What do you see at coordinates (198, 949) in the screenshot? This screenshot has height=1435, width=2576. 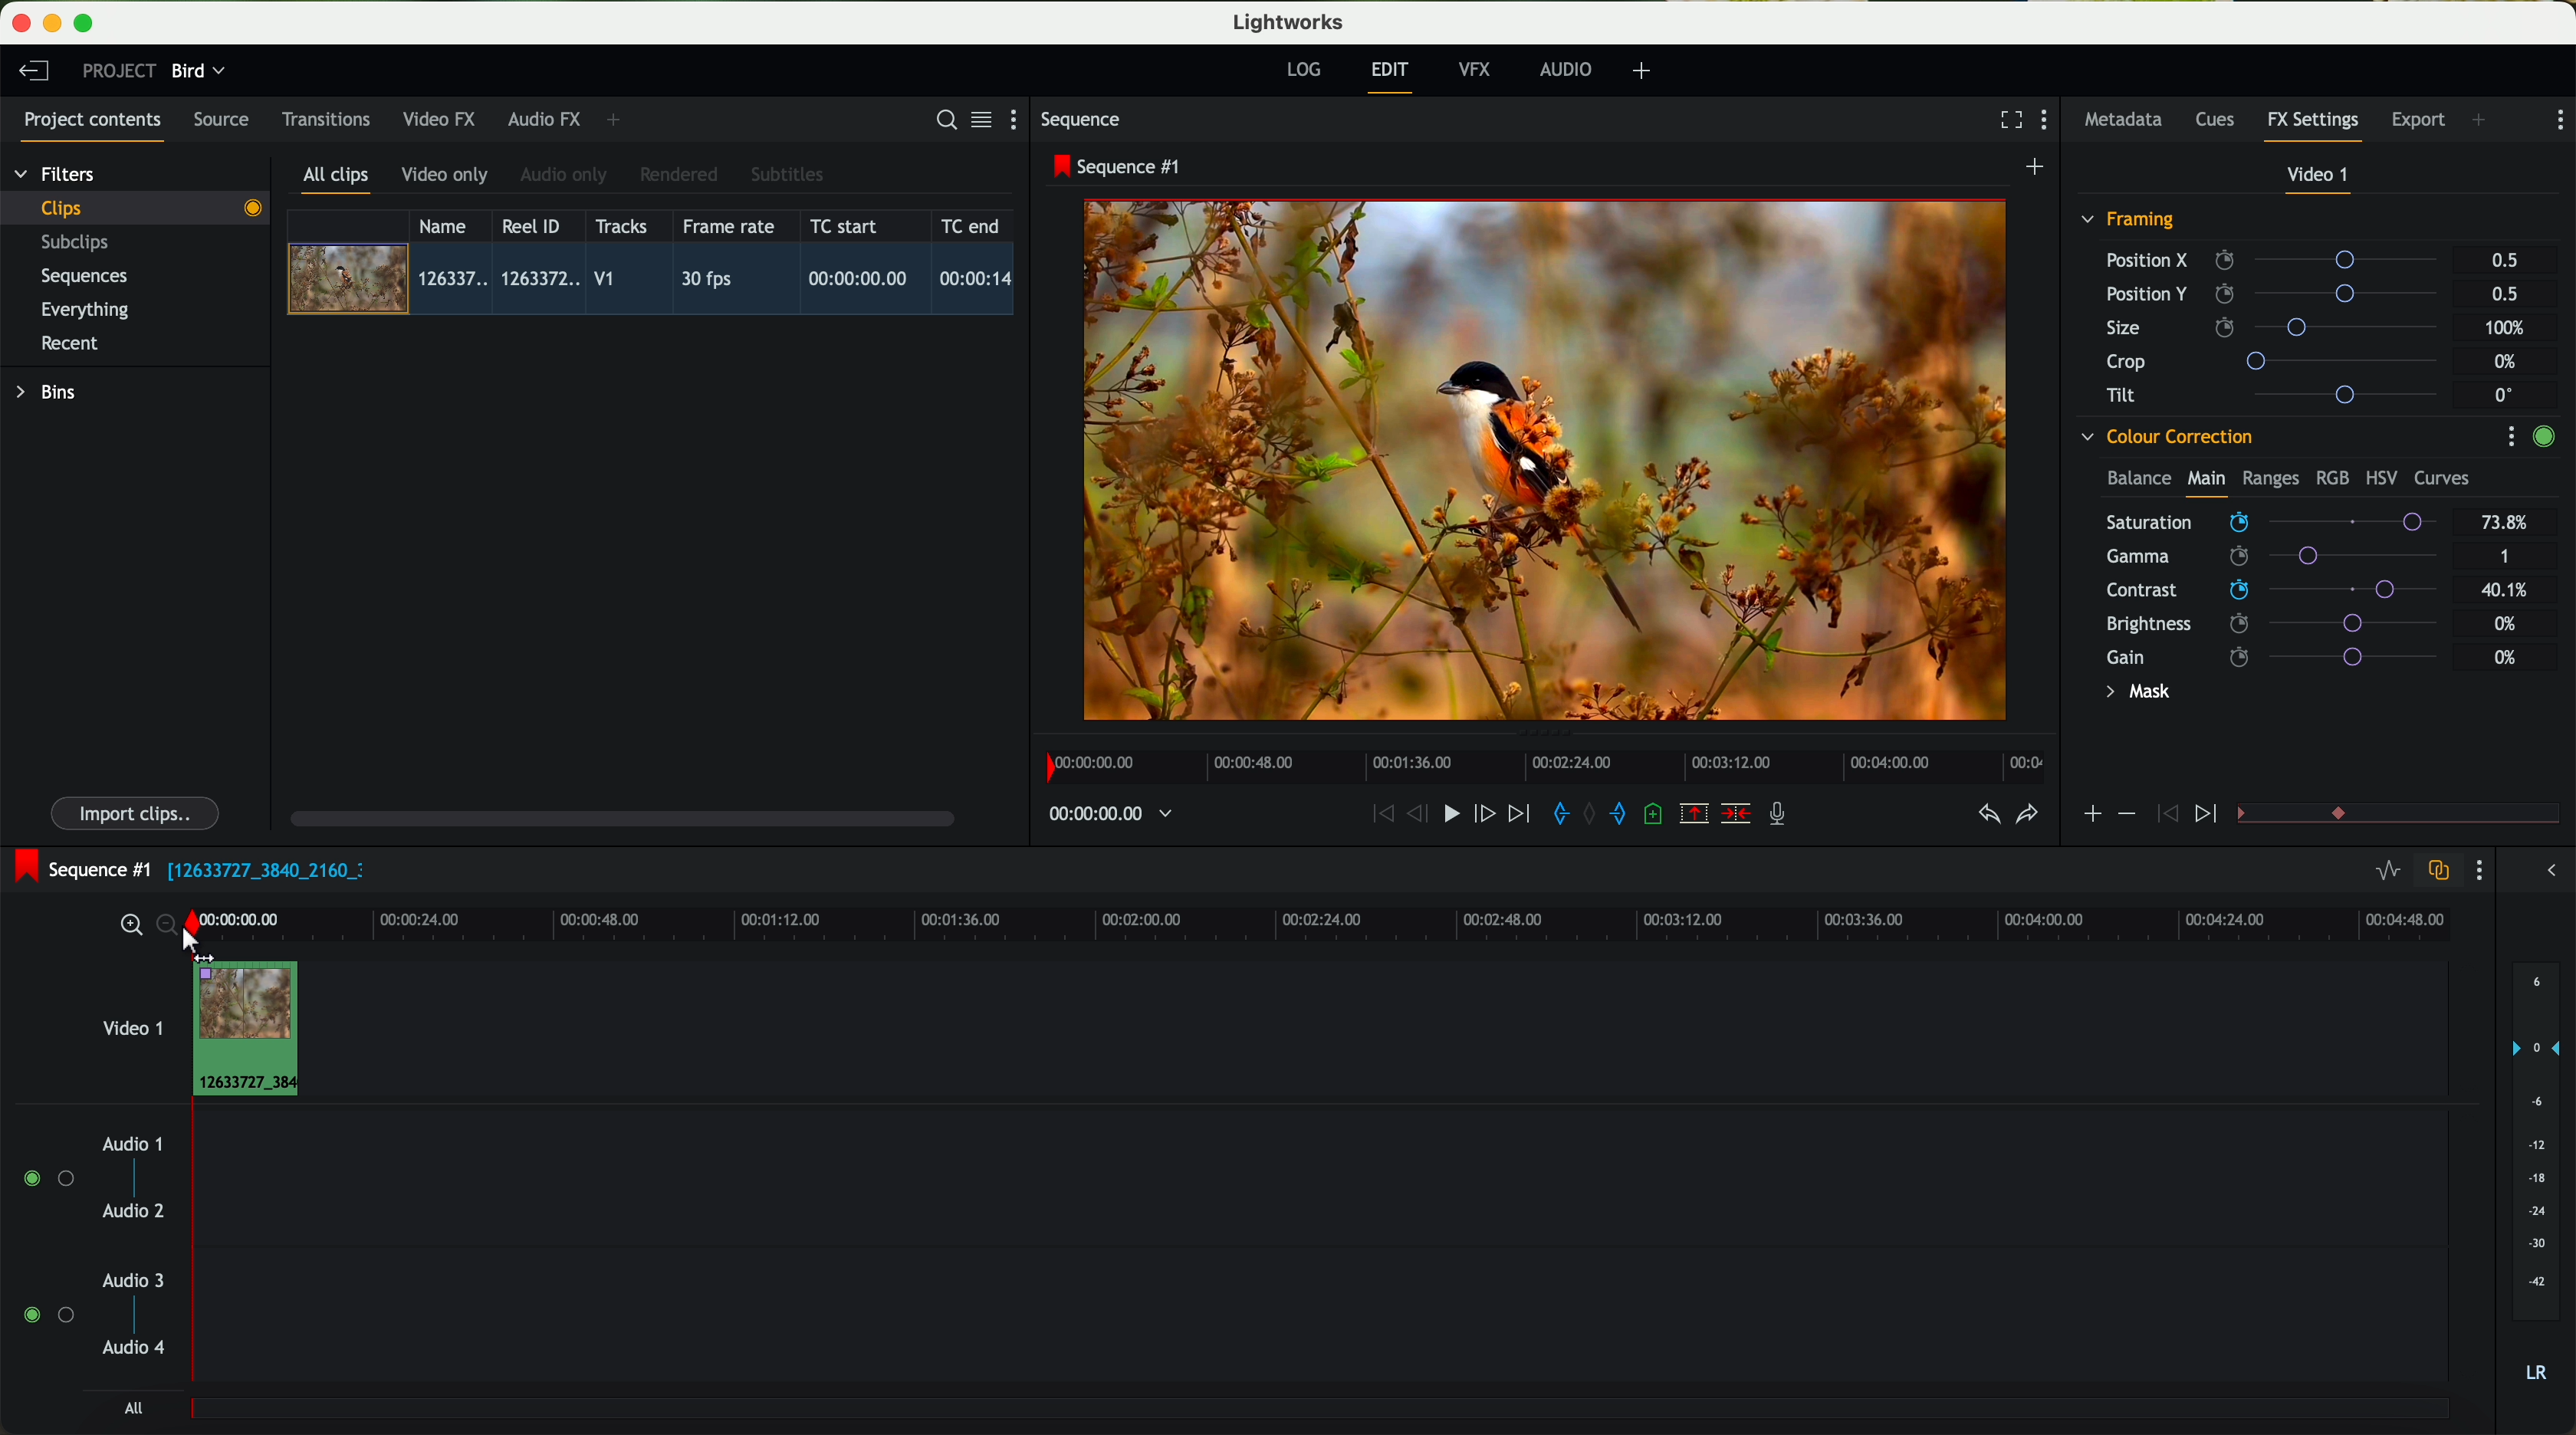 I see `drag to` at bounding box center [198, 949].